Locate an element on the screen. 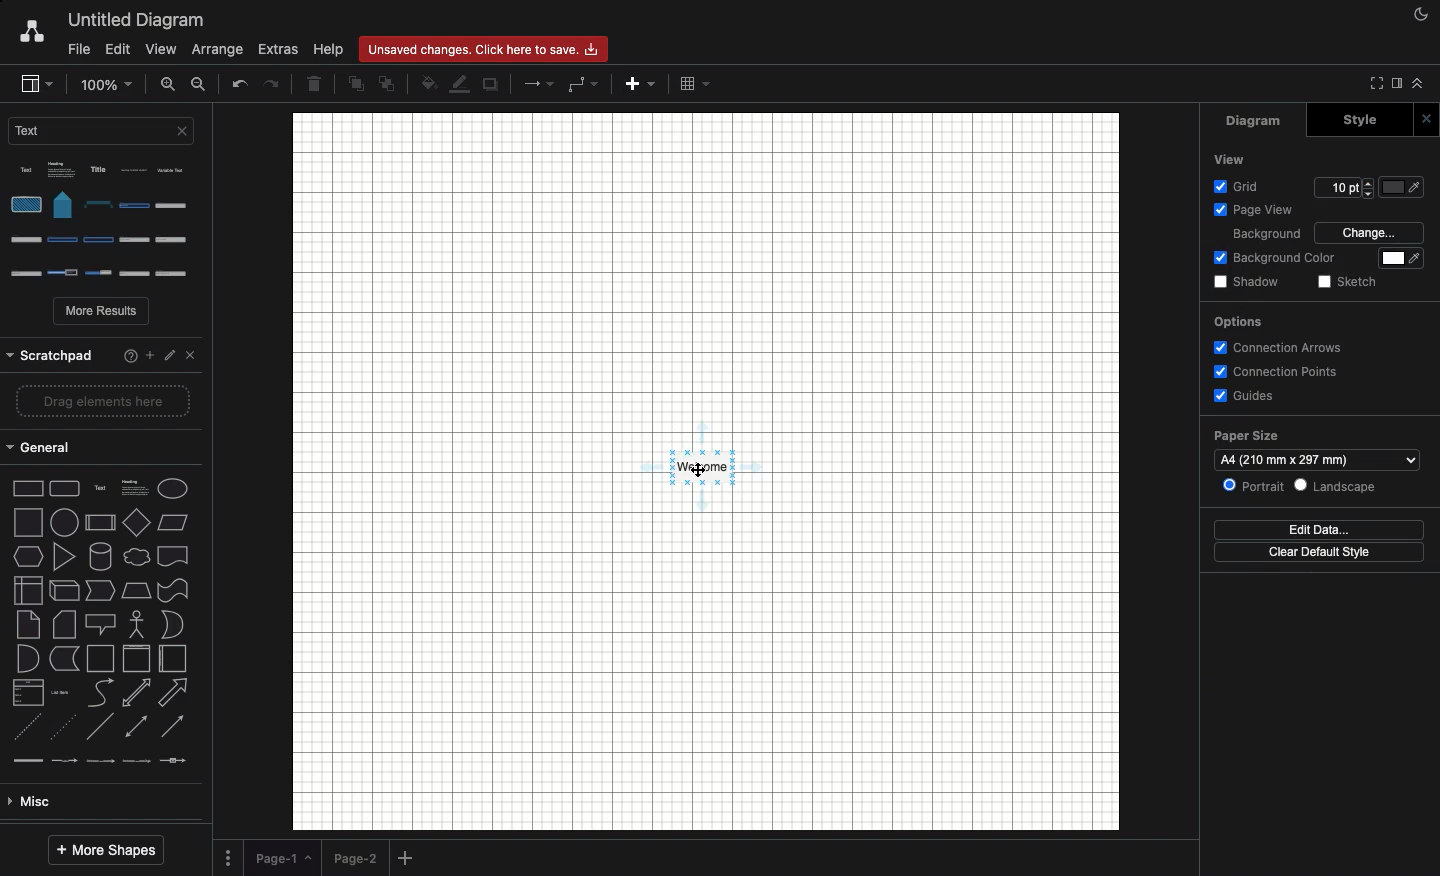  Click is located at coordinates (702, 471).